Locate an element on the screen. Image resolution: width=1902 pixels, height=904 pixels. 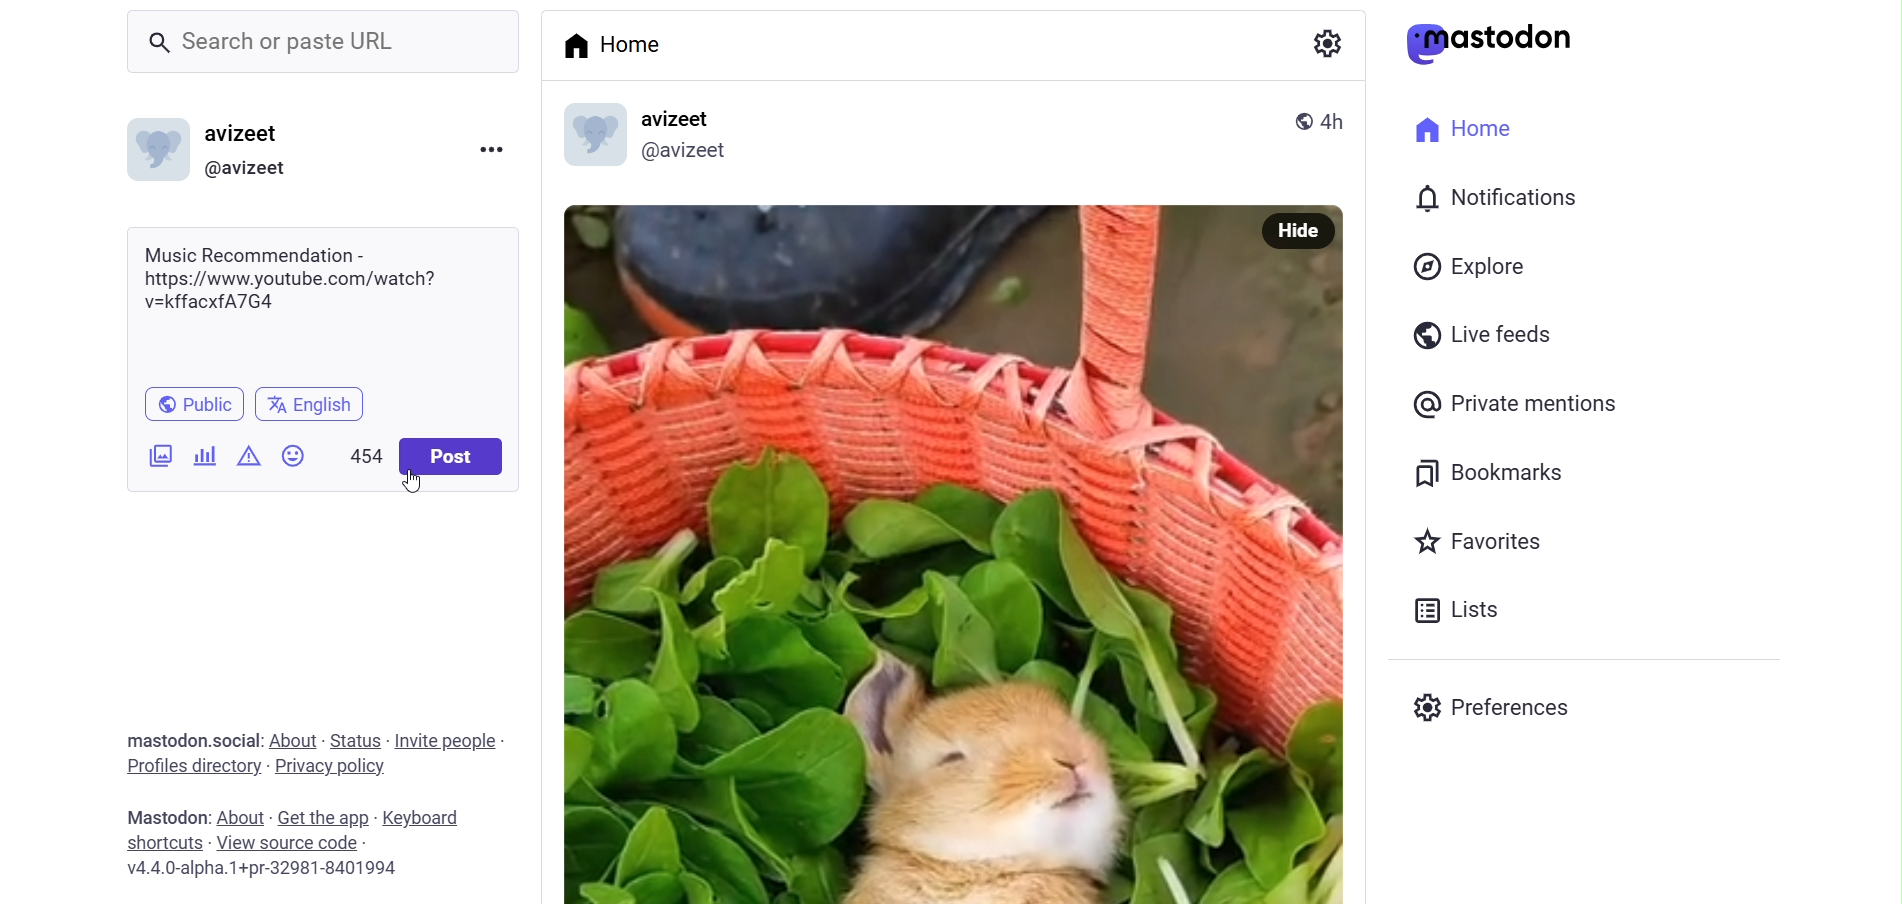
avizeet is located at coordinates (259, 136).